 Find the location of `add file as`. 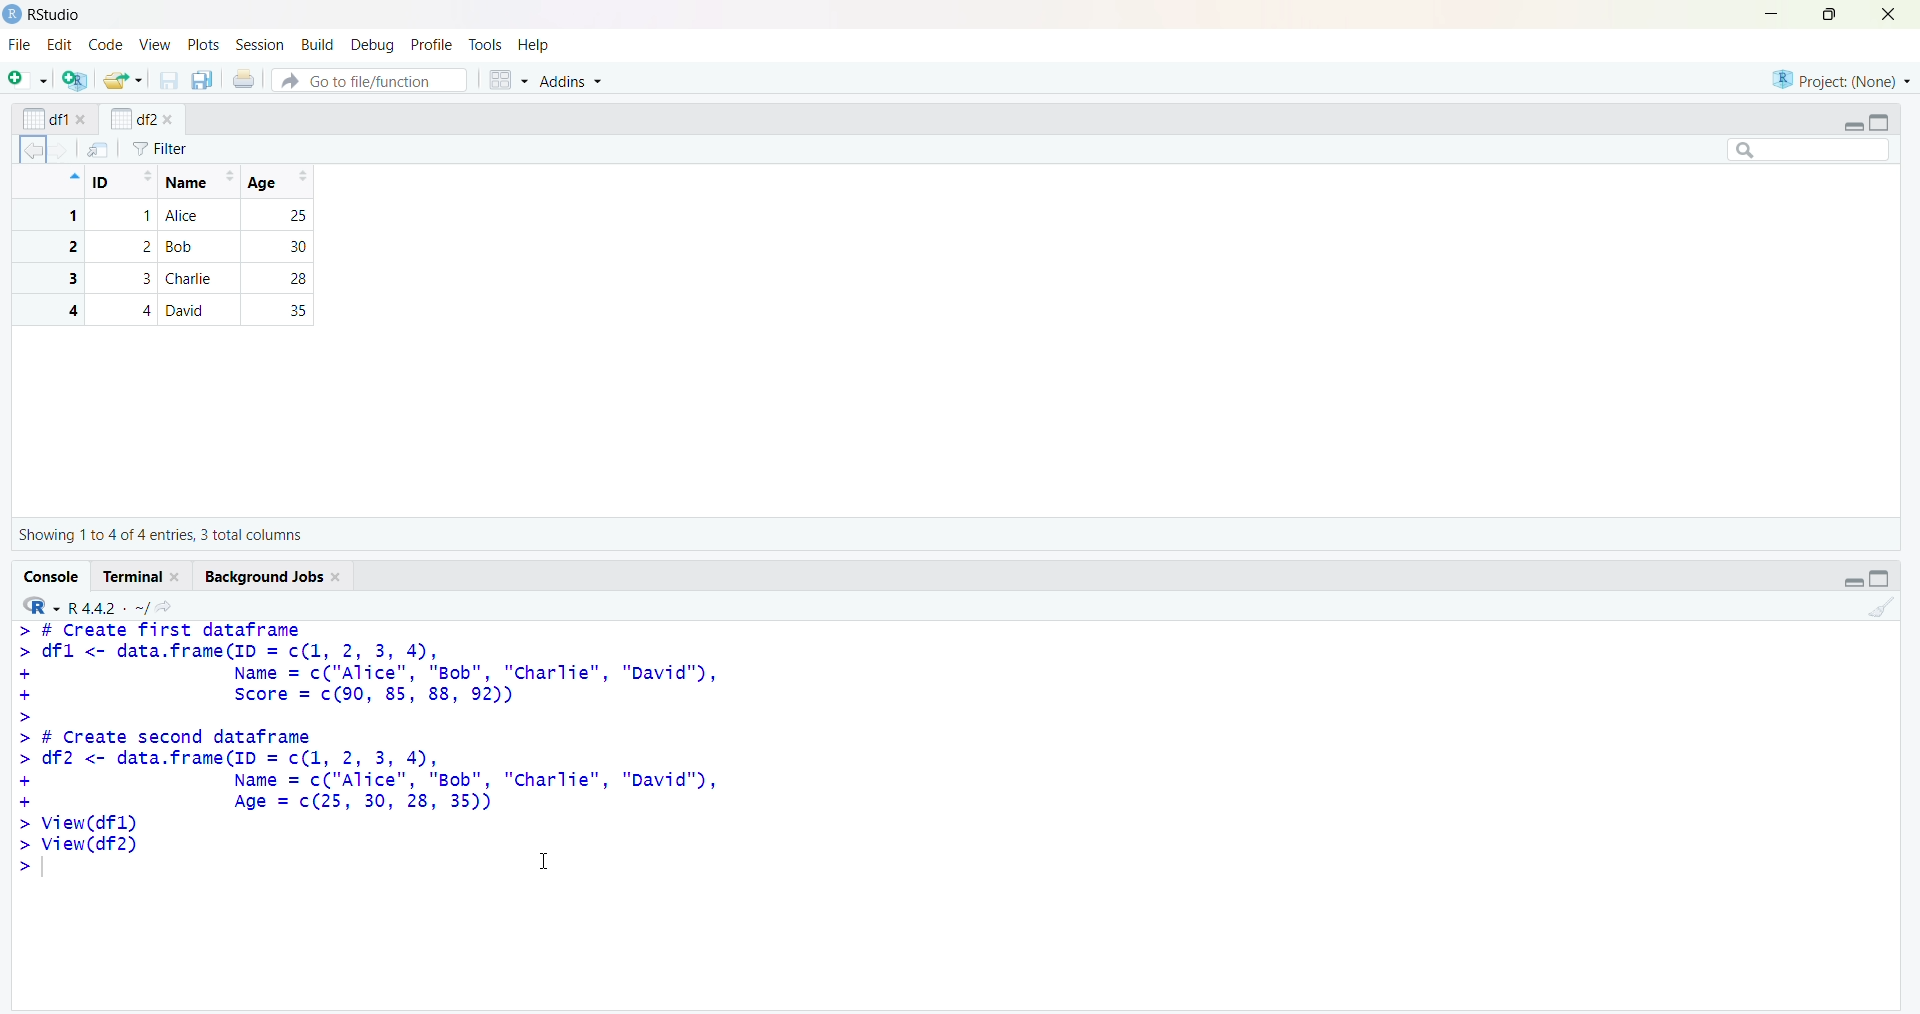

add file as is located at coordinates (32, 79).